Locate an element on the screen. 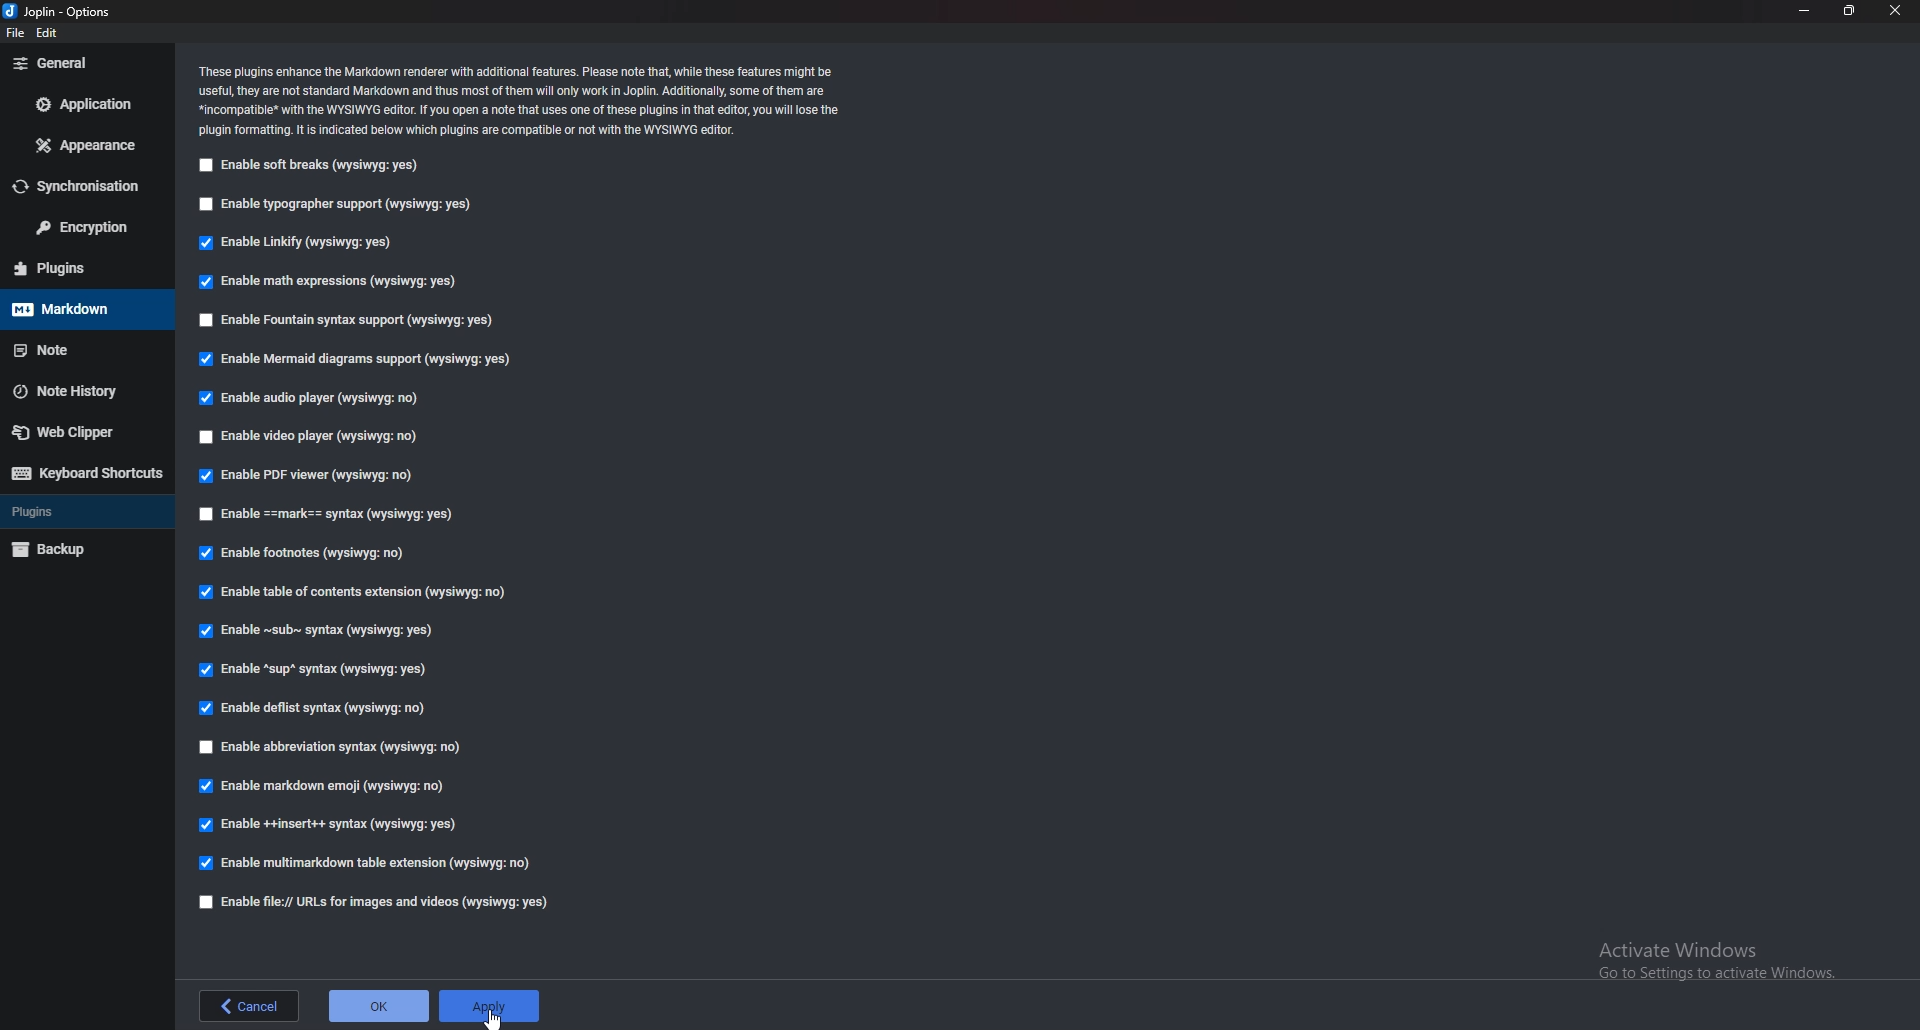  Synchronization is located at coordinates (84, 188).